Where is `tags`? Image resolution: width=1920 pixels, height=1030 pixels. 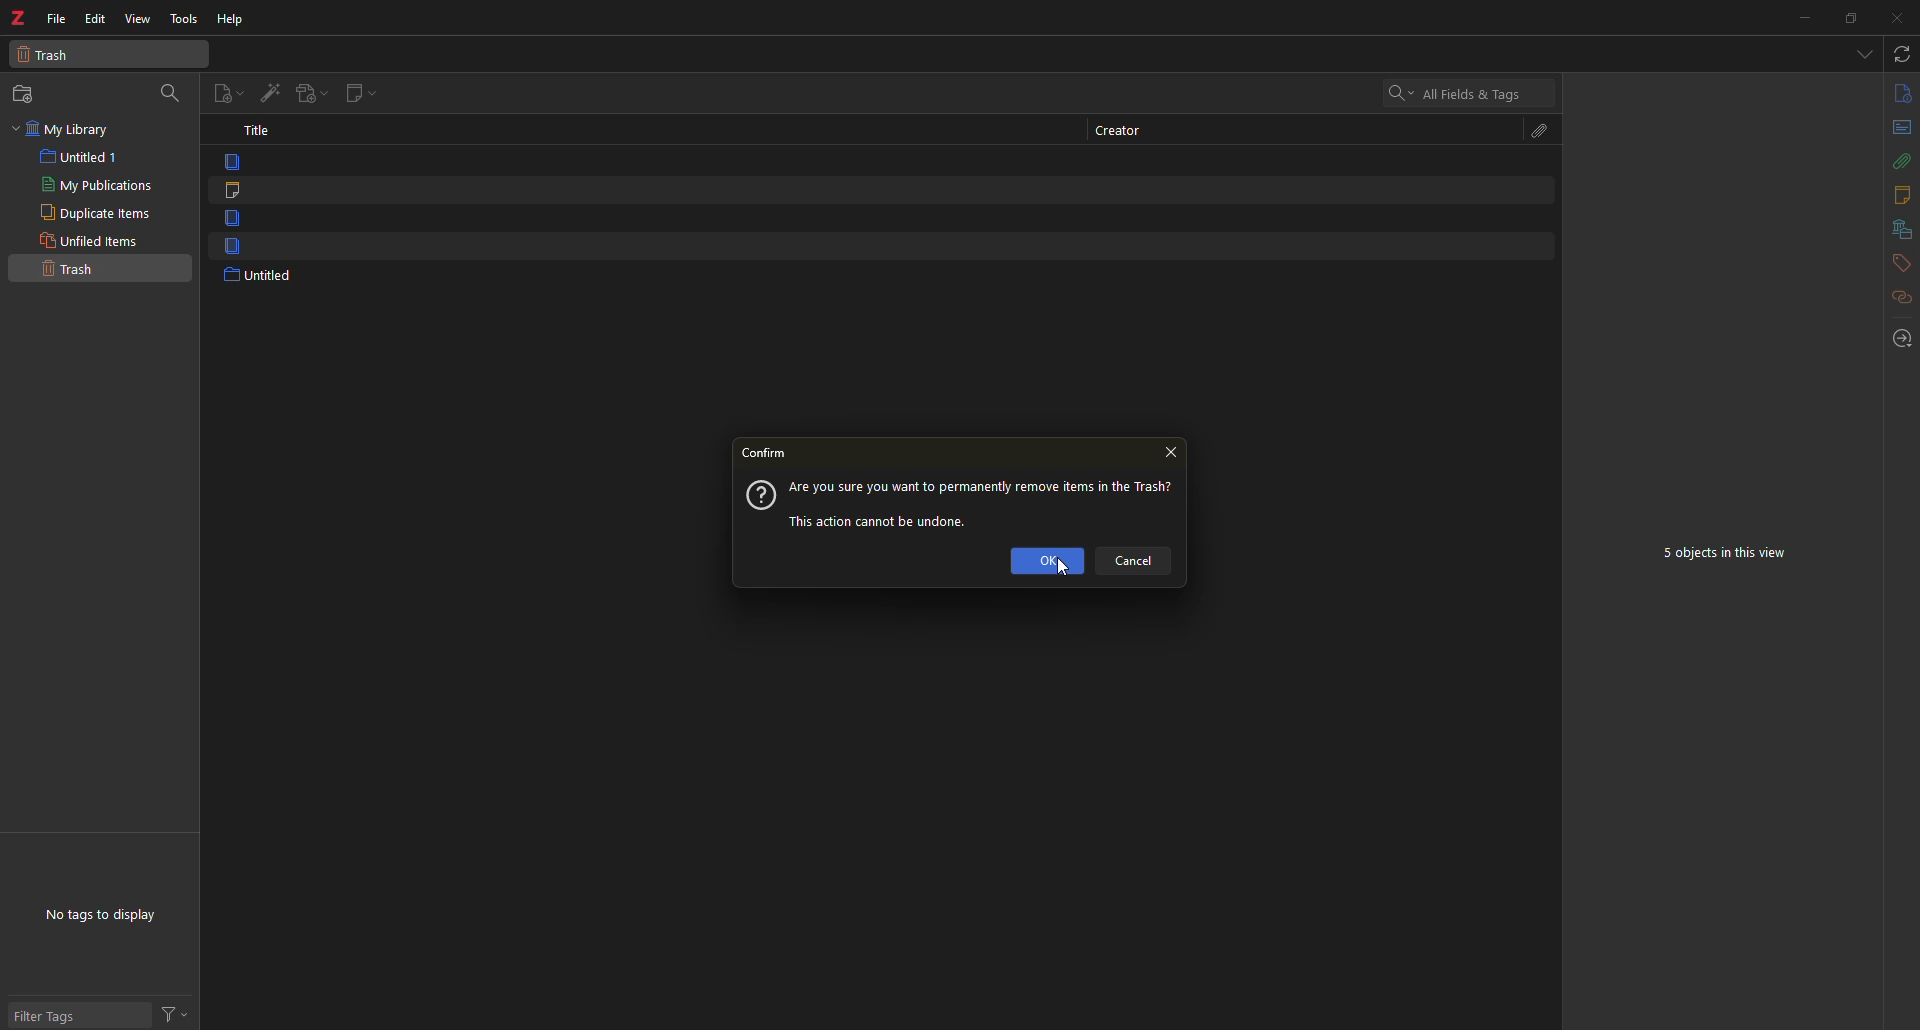
tags is located at coordinates (1900, 262).